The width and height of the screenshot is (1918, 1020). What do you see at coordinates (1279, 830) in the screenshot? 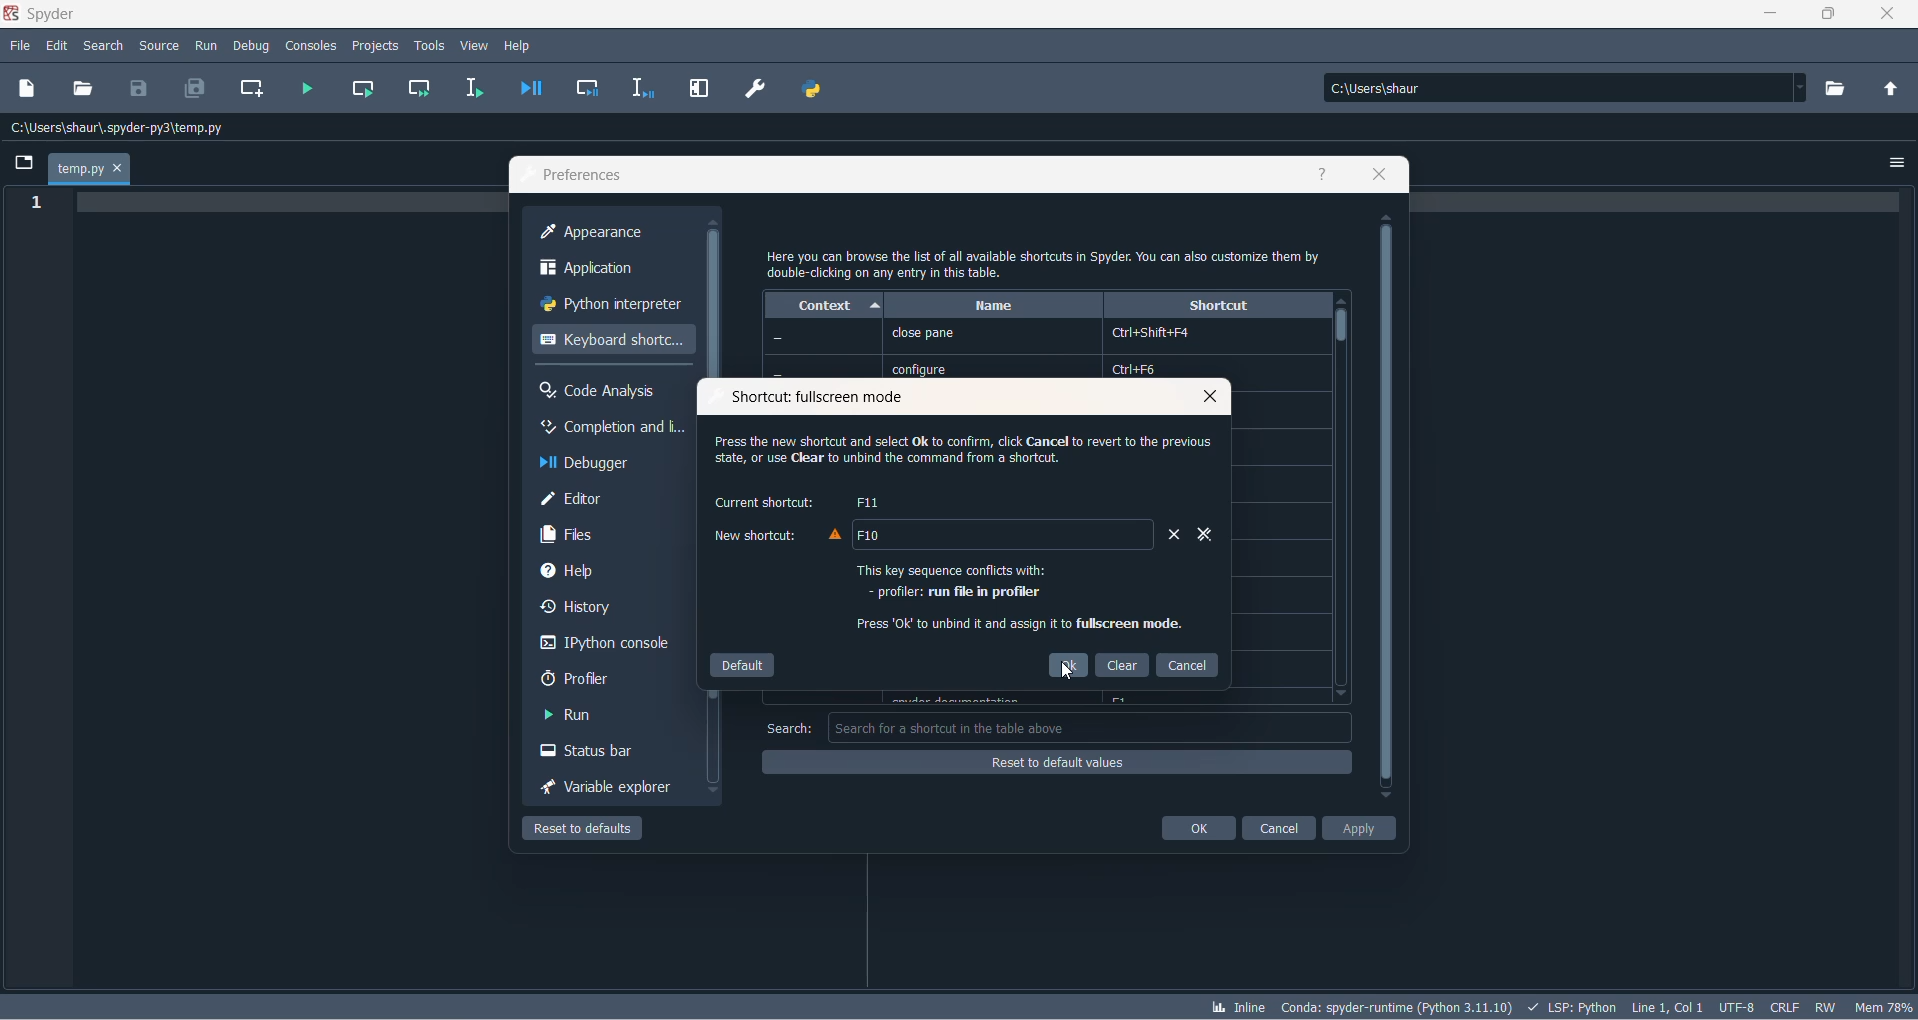
I see `cancel` at bounding box center [1279, 830].